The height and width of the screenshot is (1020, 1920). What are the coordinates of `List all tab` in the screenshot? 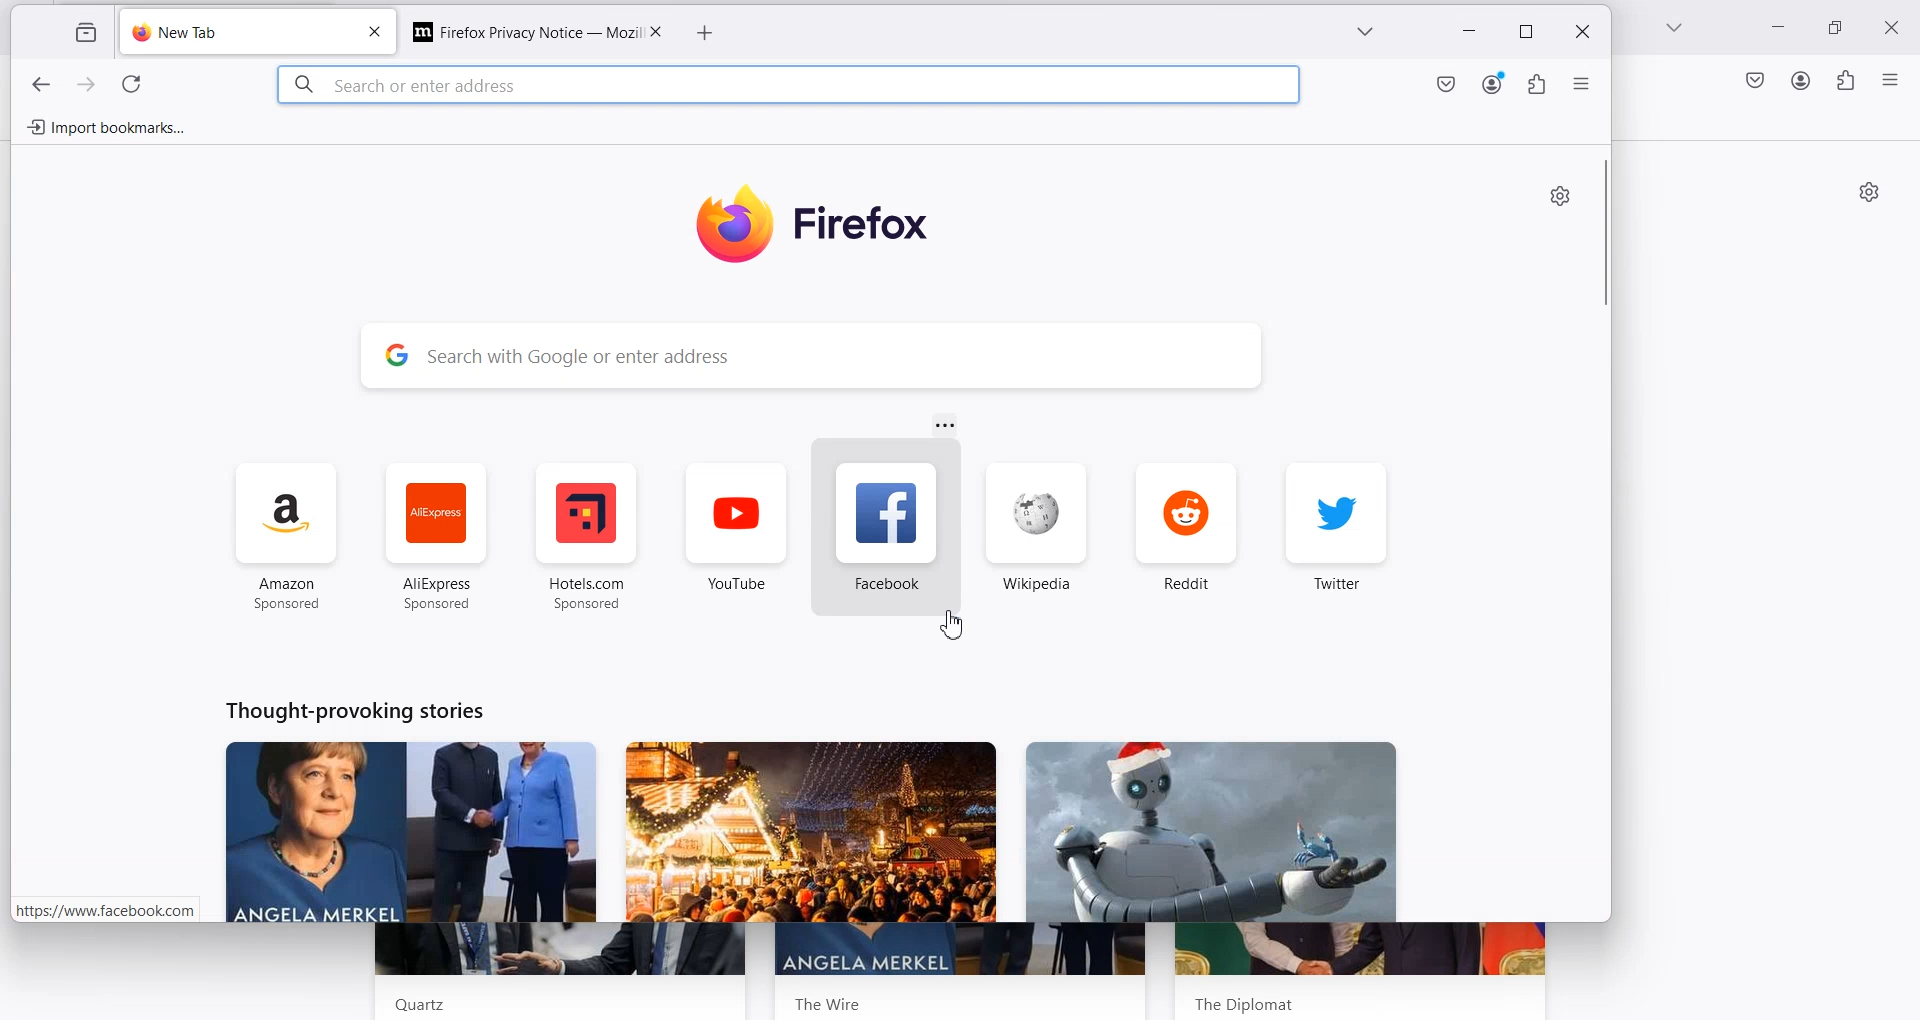 It's located at (1675, 29).